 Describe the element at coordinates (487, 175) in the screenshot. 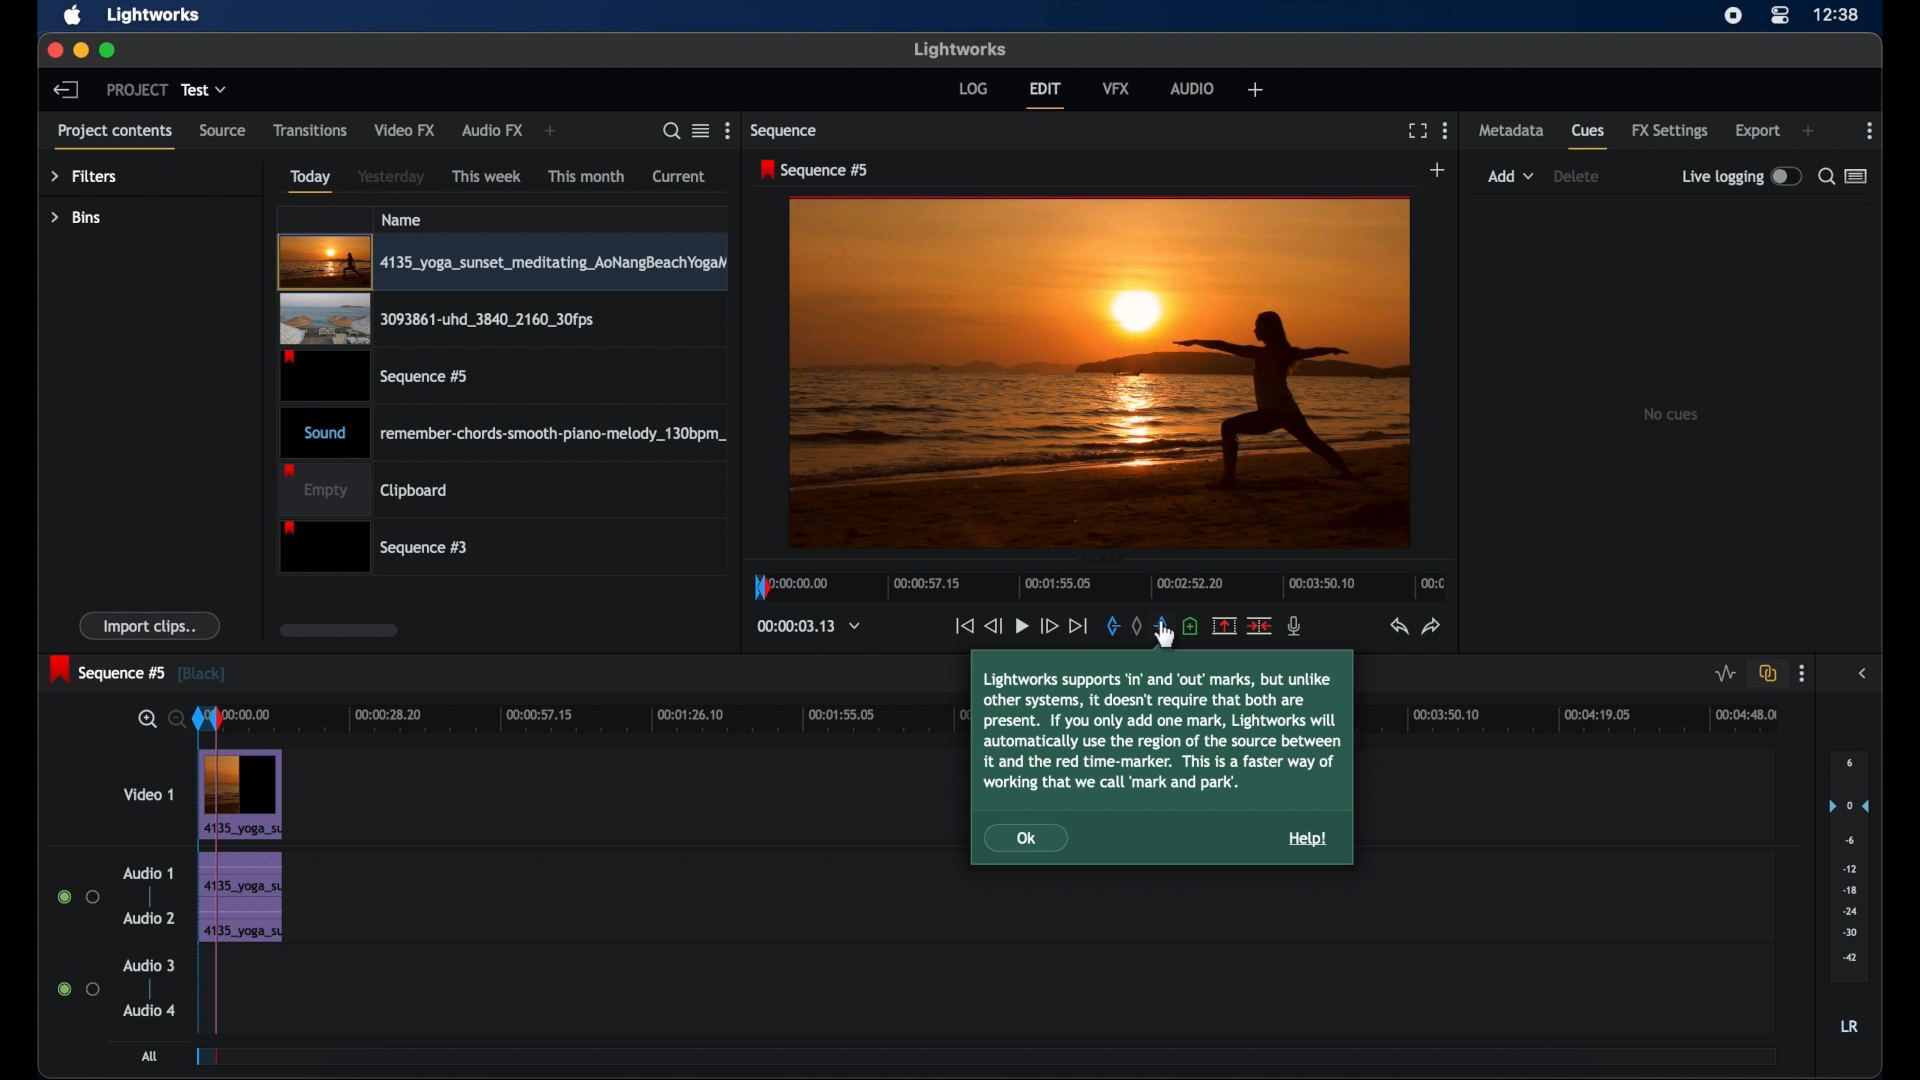

I see `this week` at that location.